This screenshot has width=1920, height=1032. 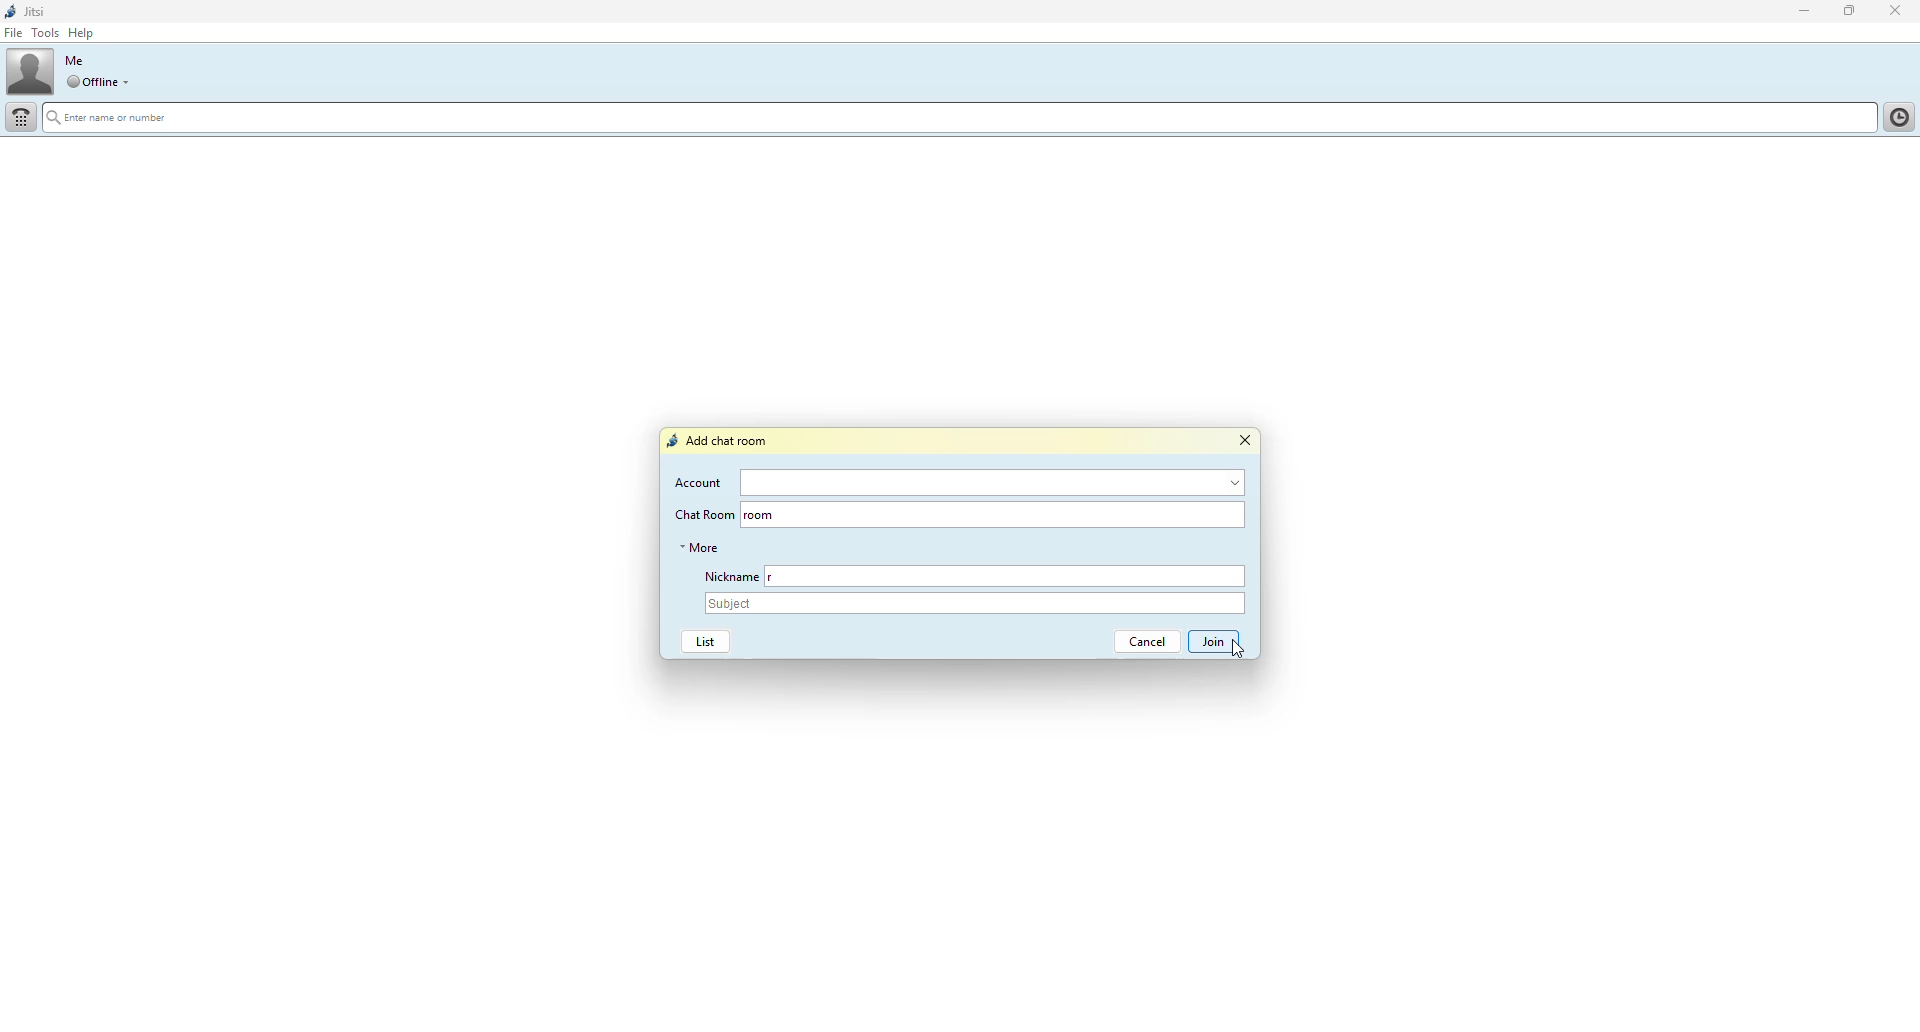 I want to click on chat room, so click(x=1017, y=513).